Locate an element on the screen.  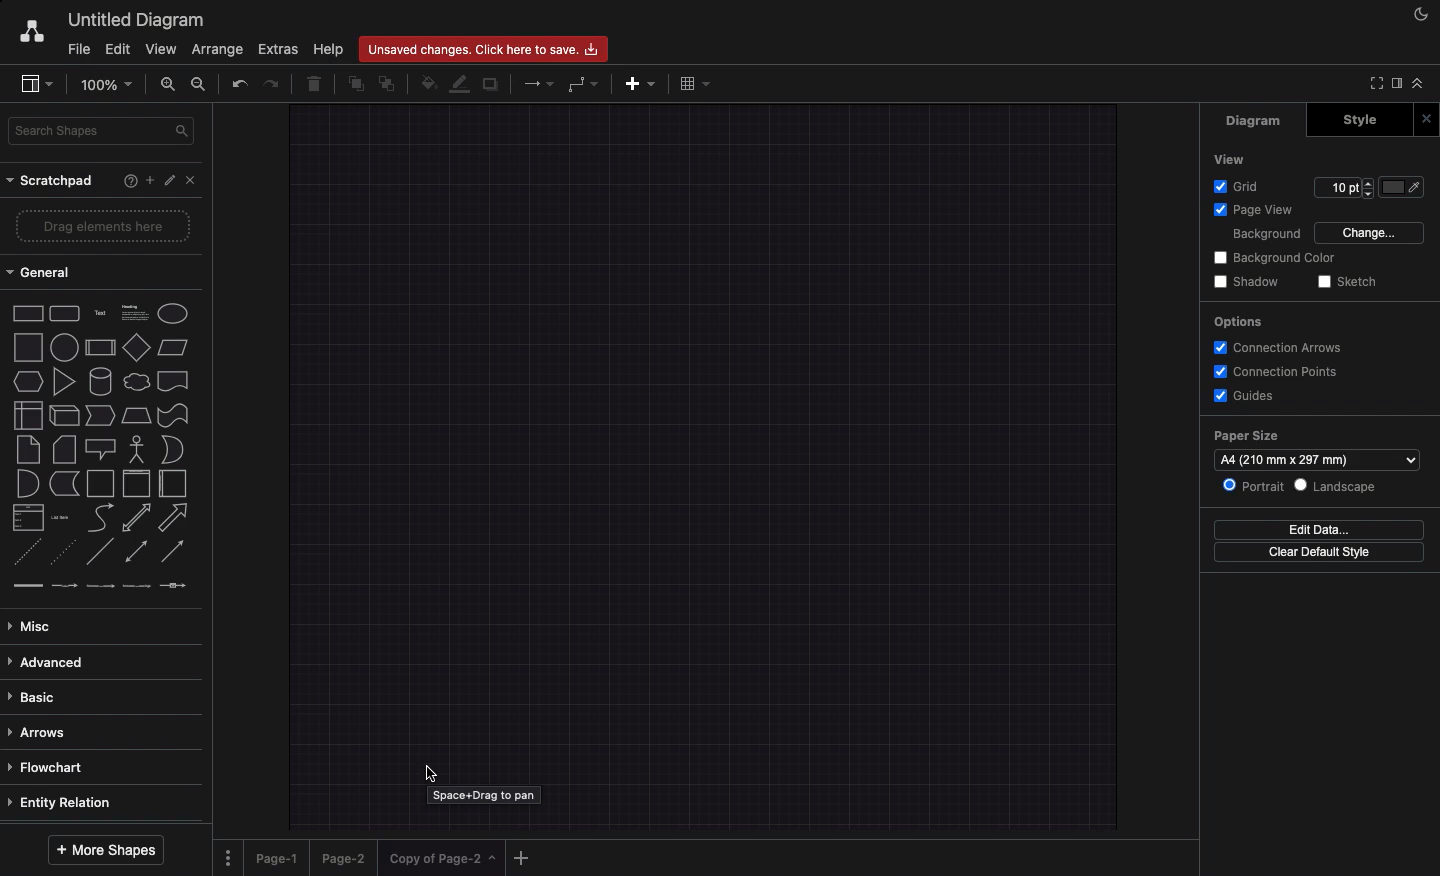
Zoom in is located at coordinates (166, 87).